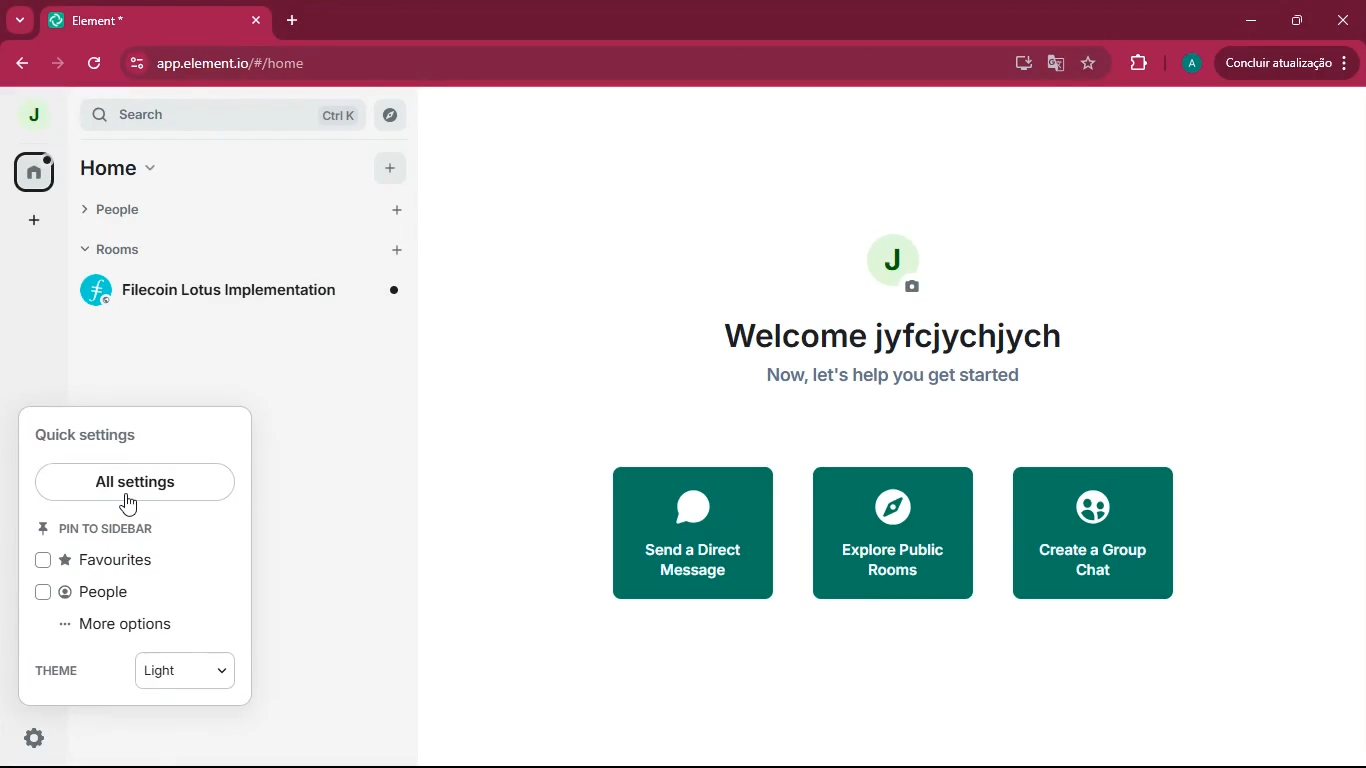 Image resolution: width=1366 pixels, height=768 pixels. What do you see at coordinates (93, 431) in the screenshot?
I see `quick settings` at bounding box center [93, 431].